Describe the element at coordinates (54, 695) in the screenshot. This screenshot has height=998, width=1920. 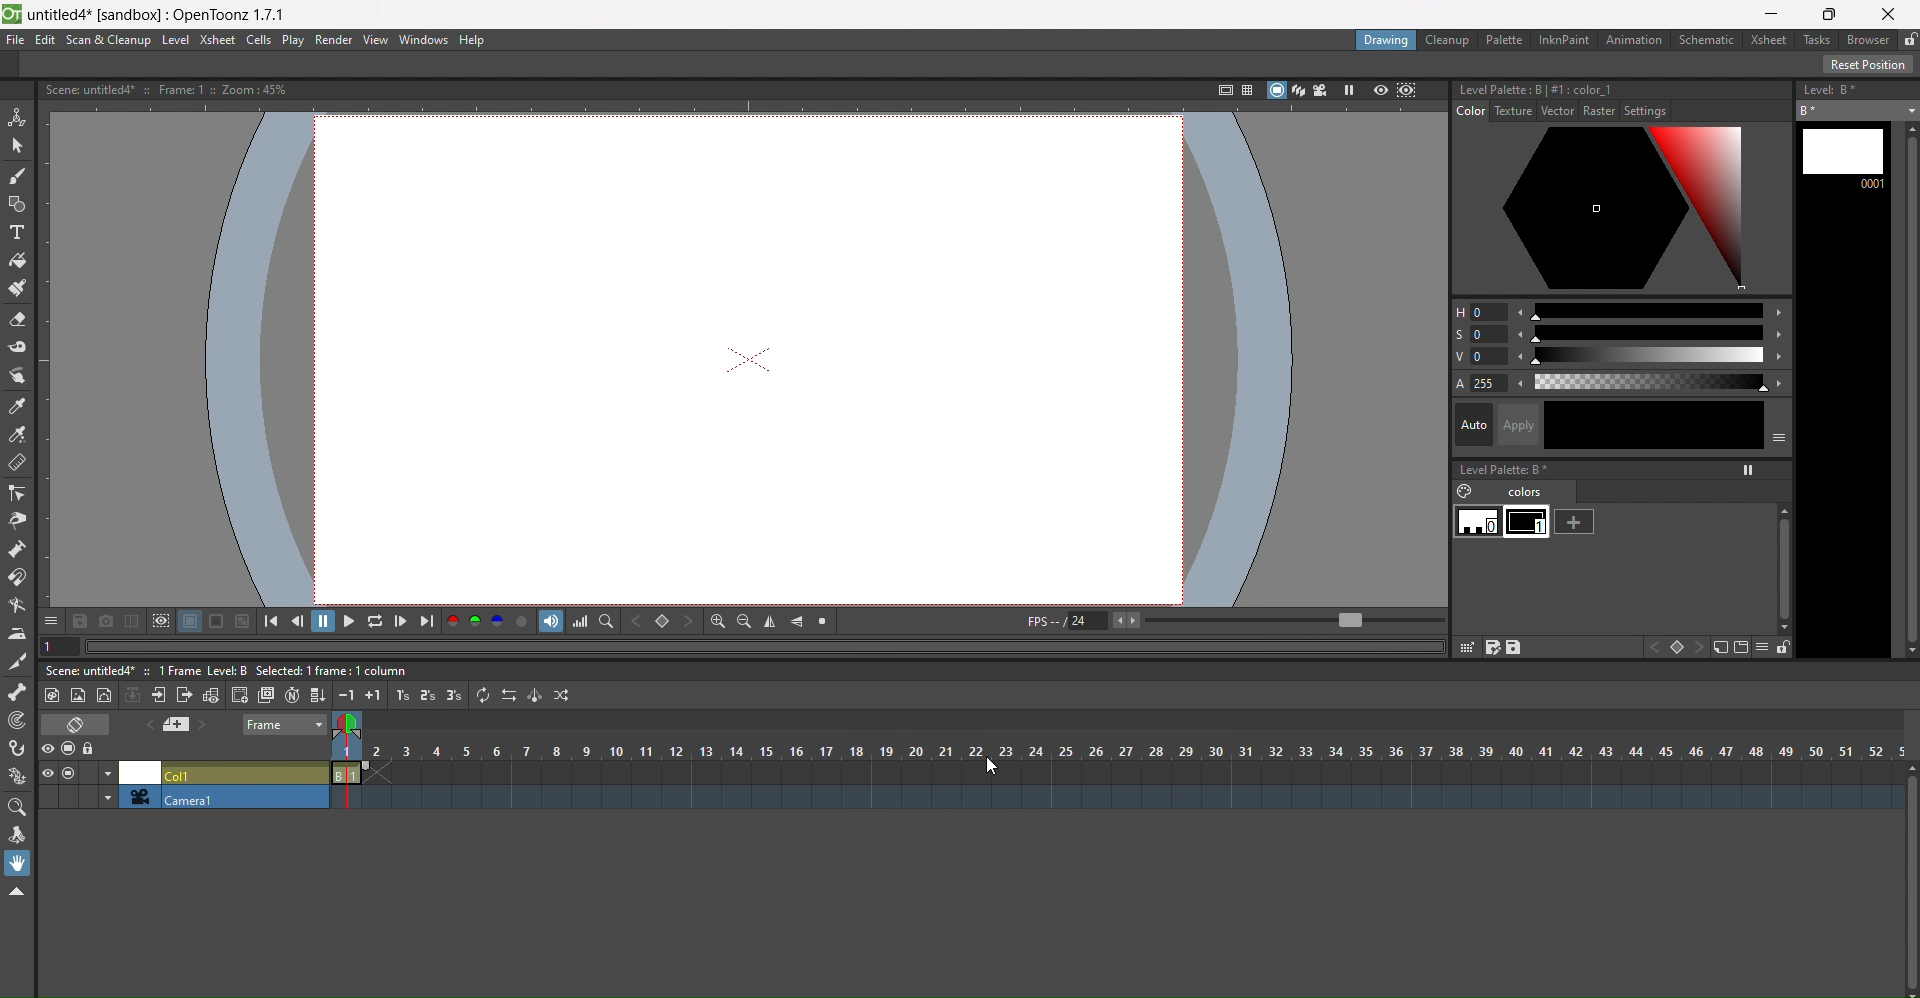
I see `new toonz raster level` at that location.